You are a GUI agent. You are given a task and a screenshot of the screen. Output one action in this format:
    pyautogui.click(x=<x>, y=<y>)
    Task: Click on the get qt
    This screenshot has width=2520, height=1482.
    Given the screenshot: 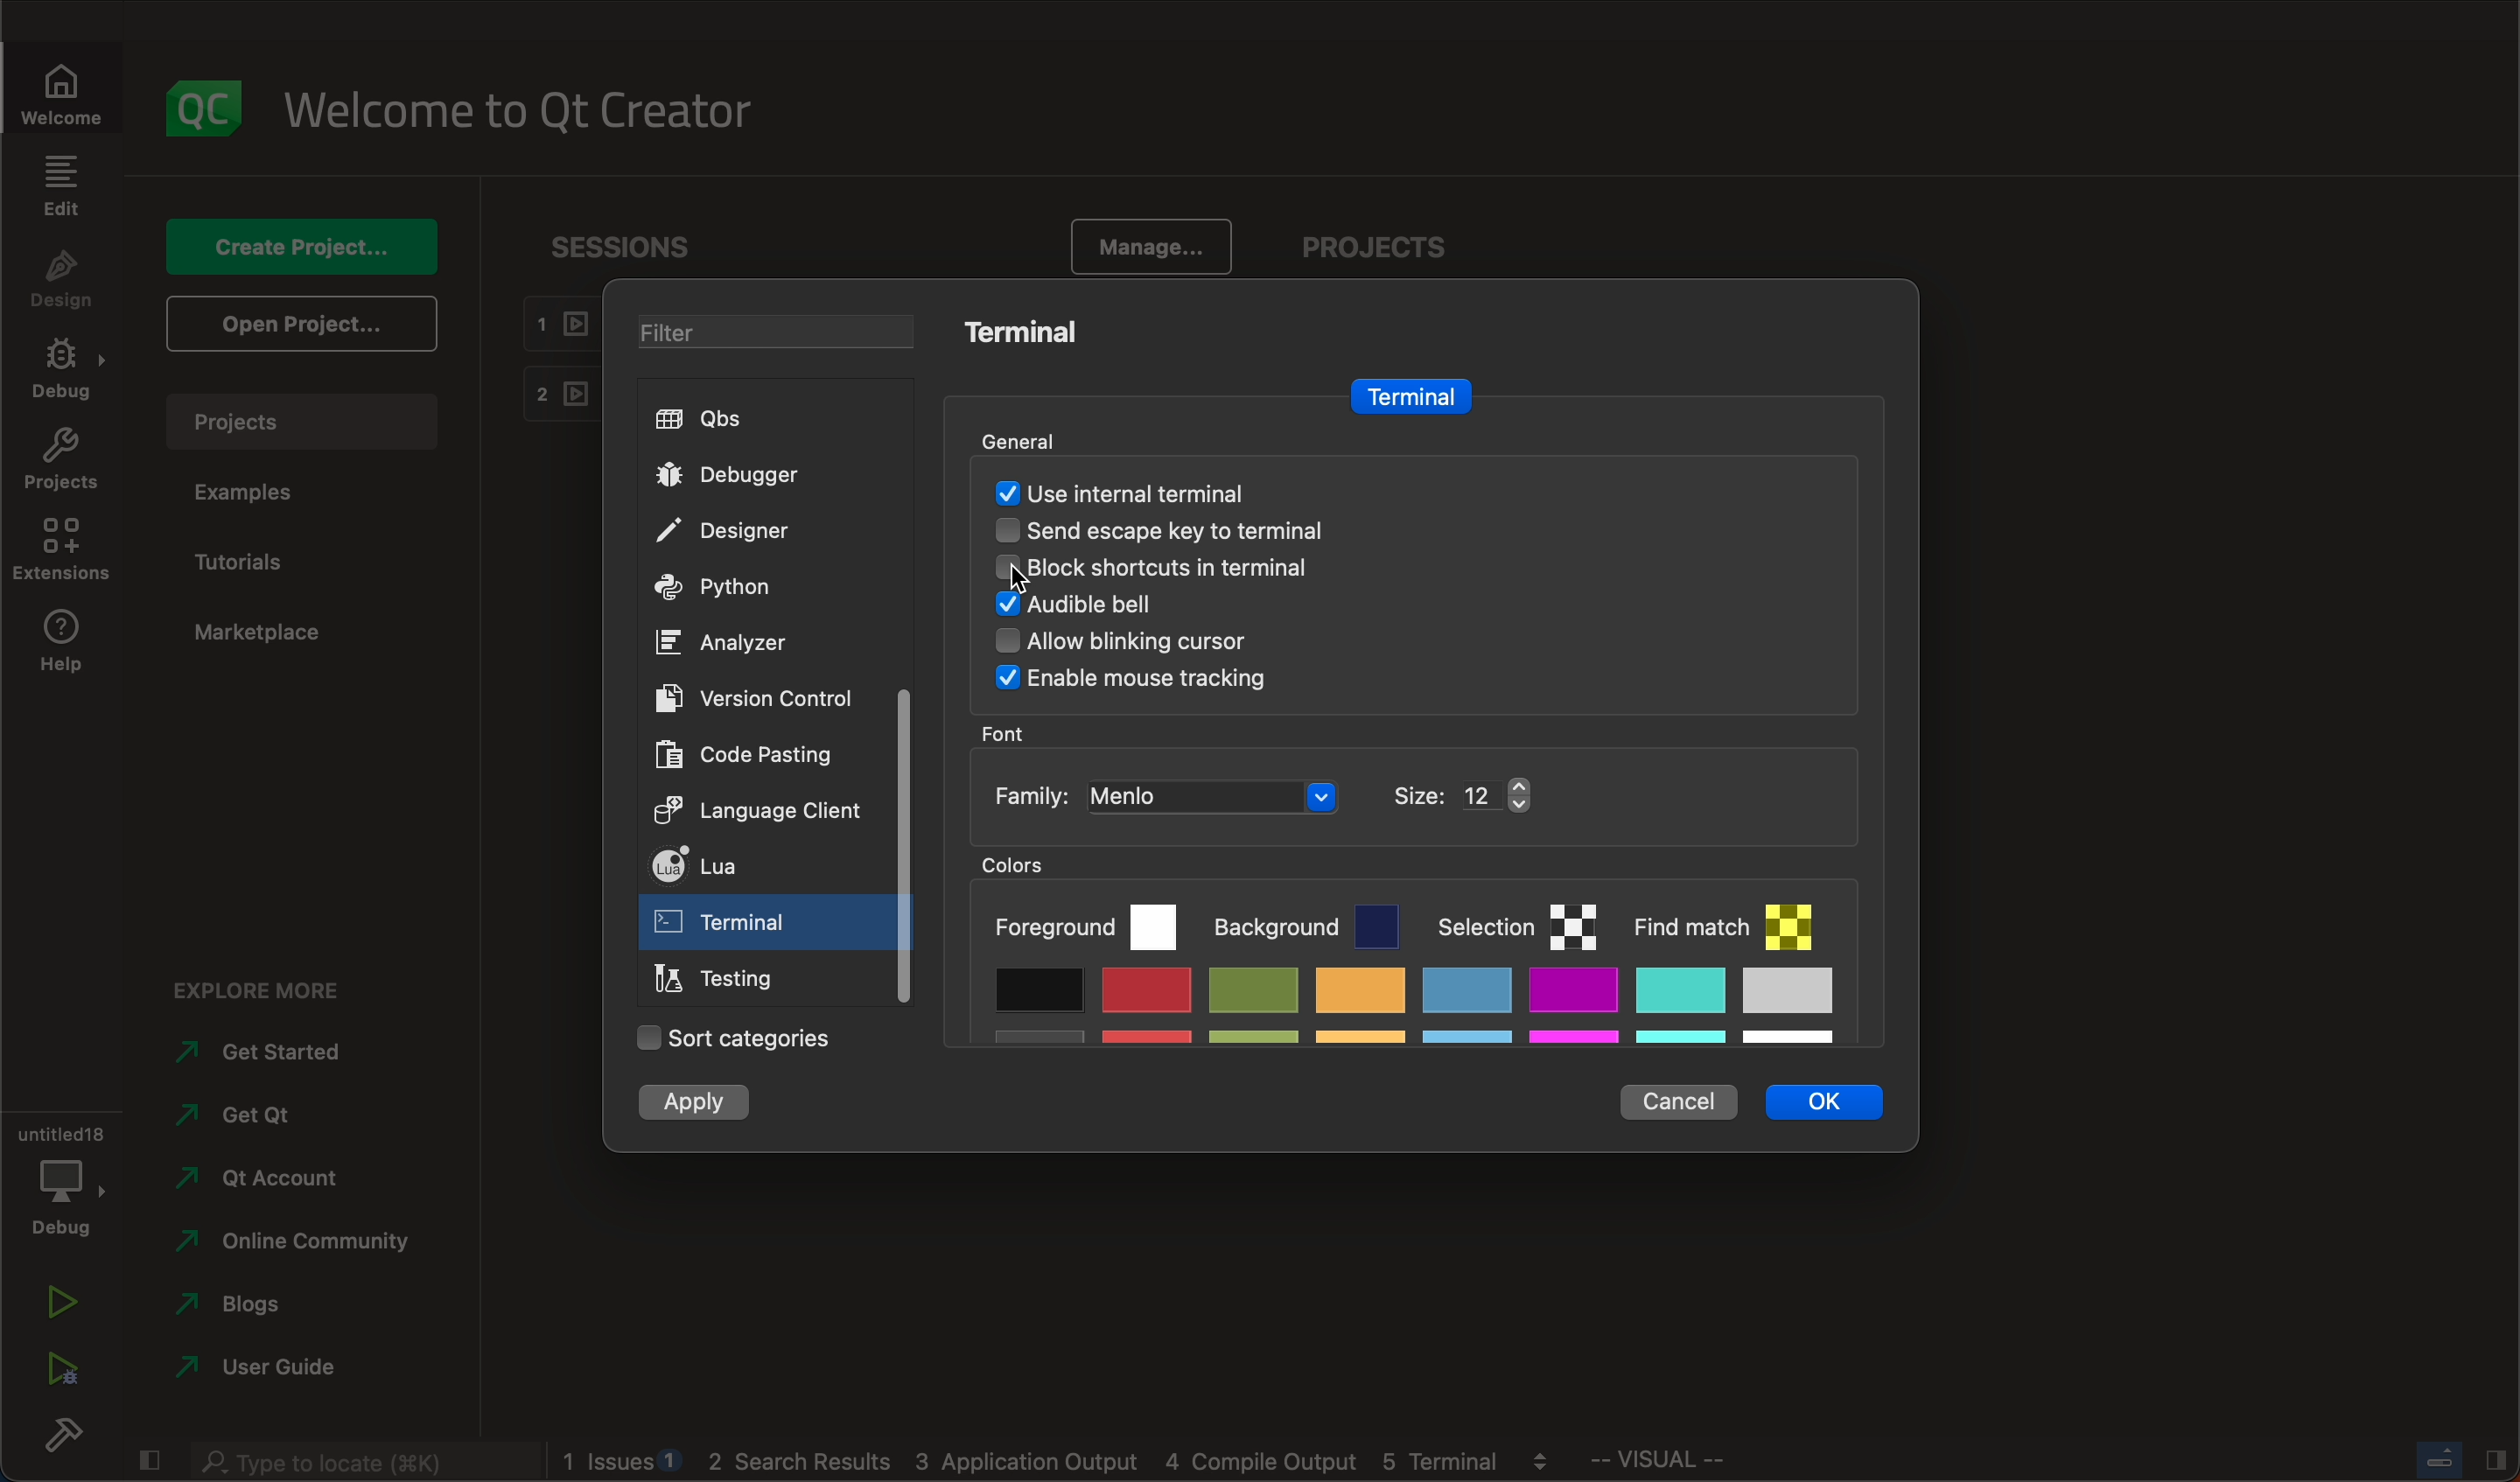 What is the action you would take?
    pyautogui.click(x=289, y=1115)
    